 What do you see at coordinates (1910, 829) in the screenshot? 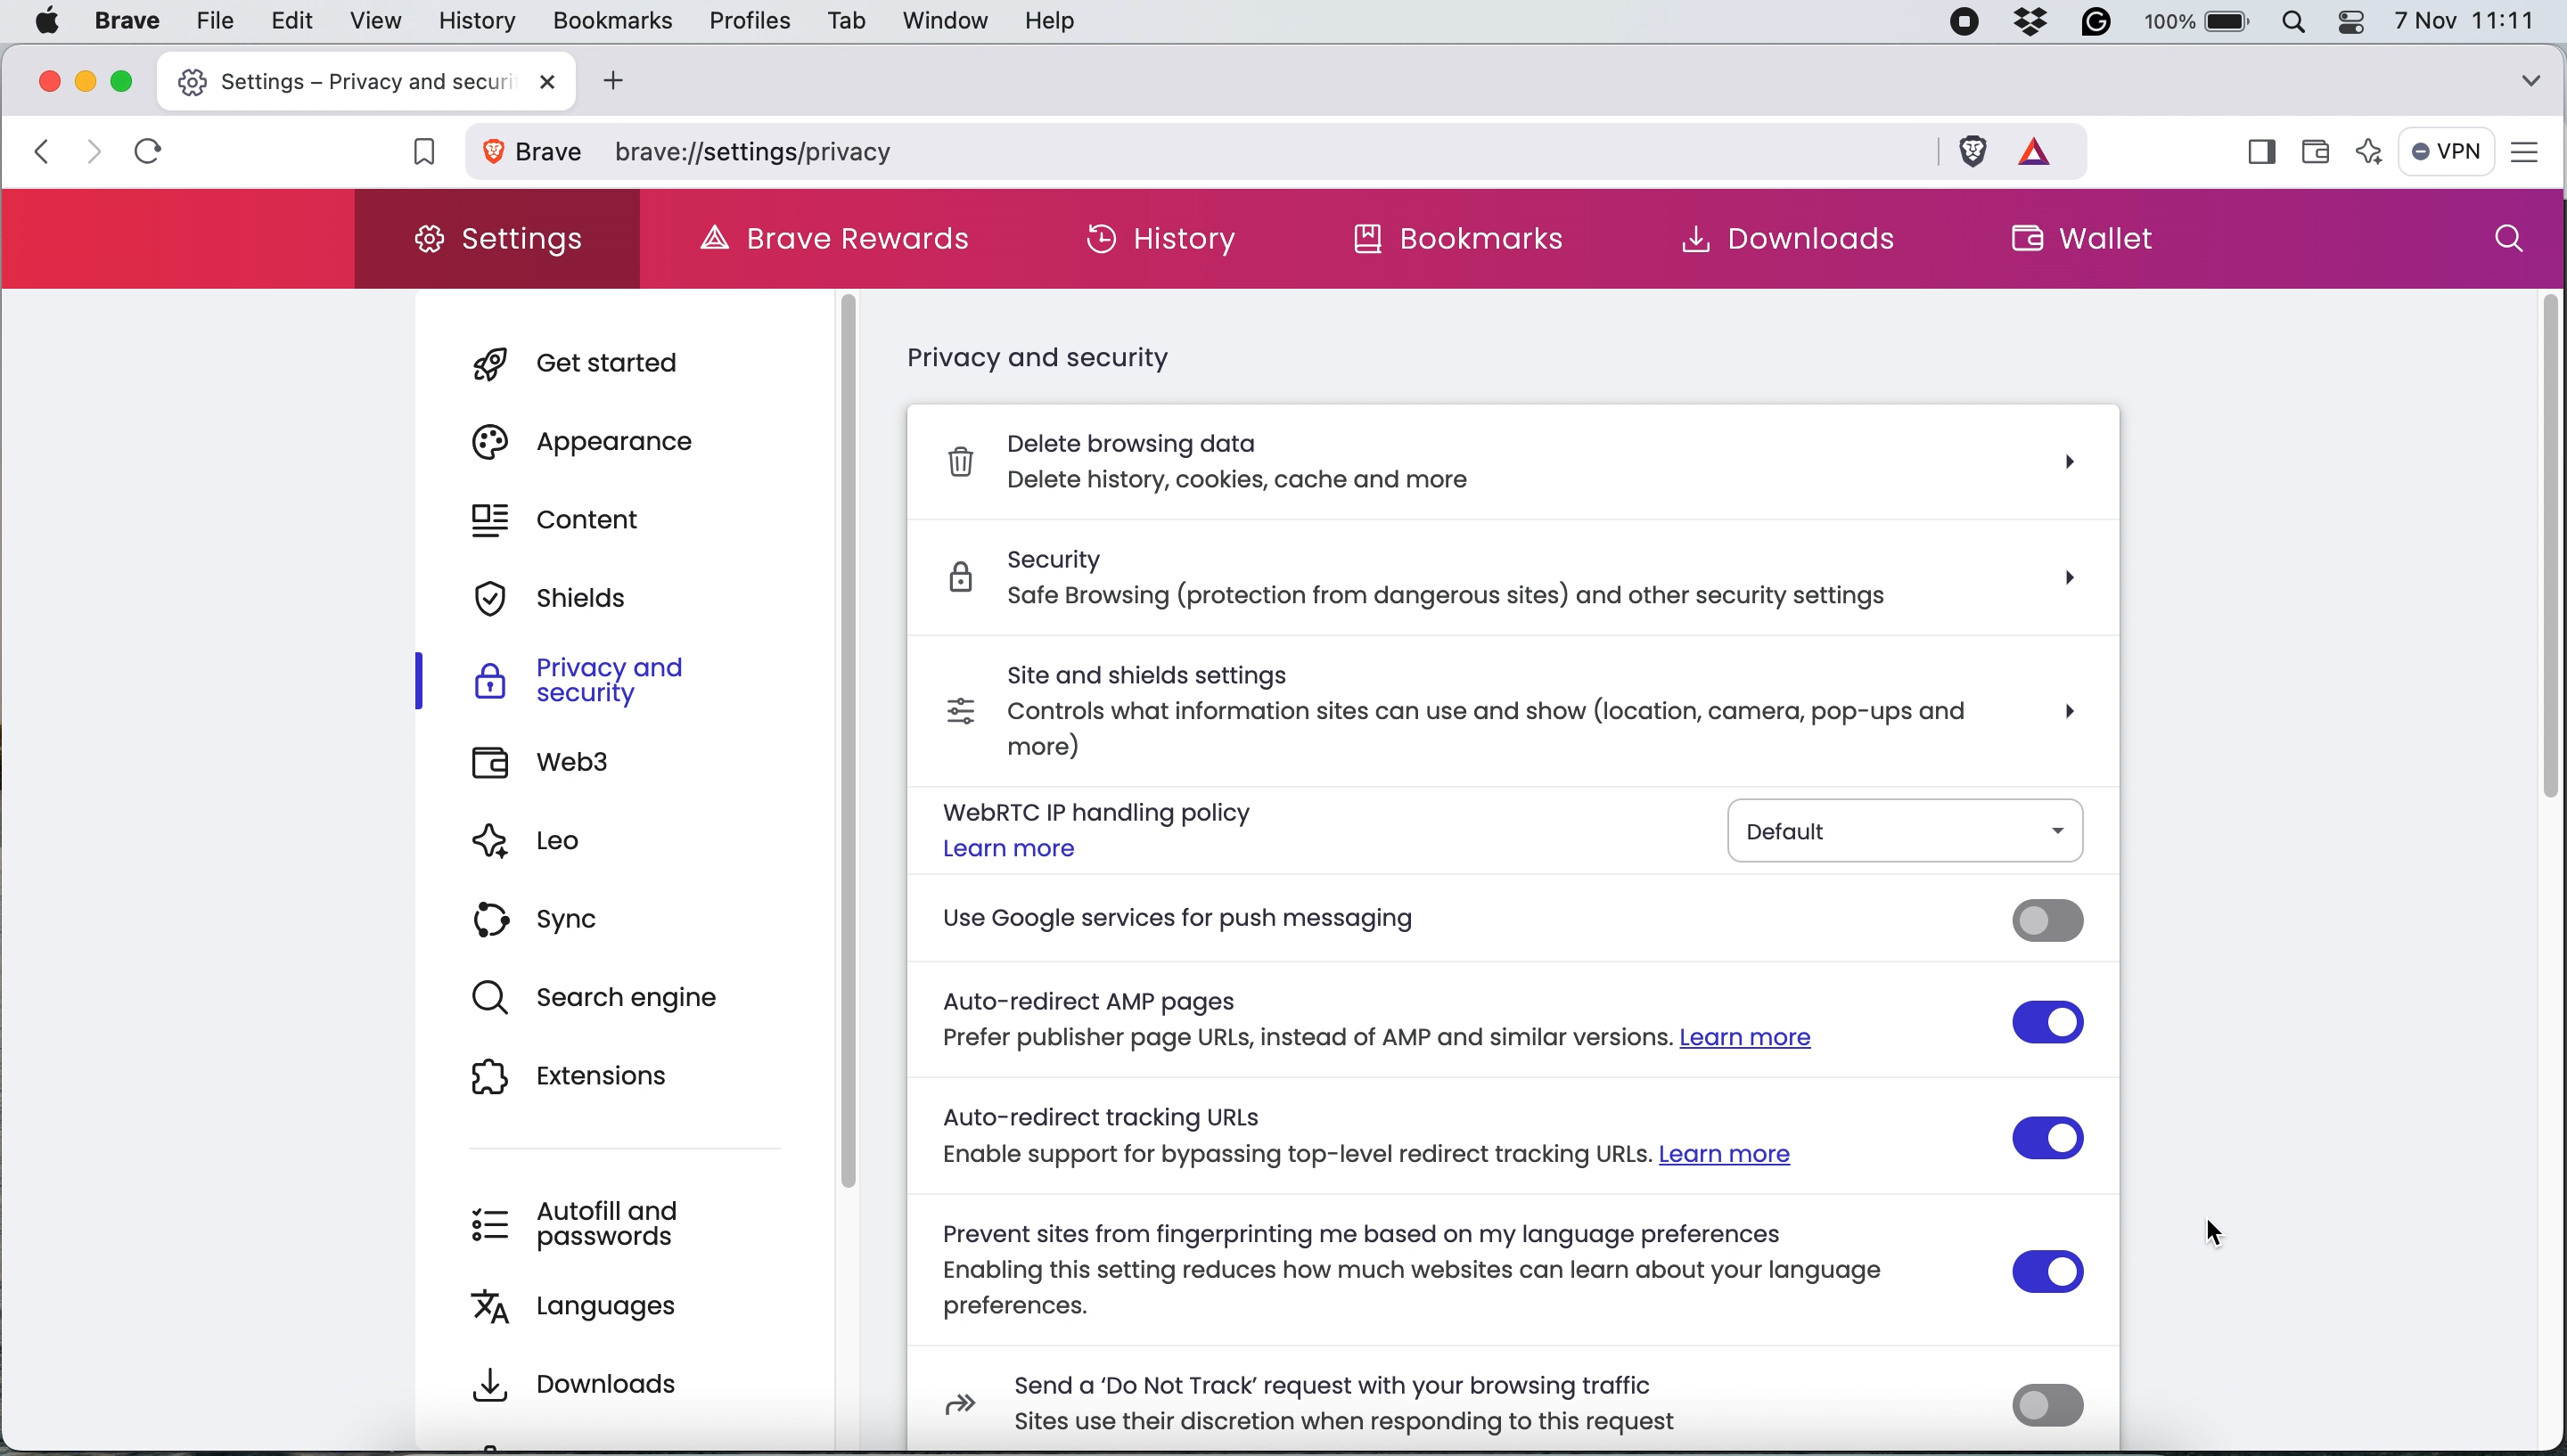
I see `default` at bounding box center [1910, 829].